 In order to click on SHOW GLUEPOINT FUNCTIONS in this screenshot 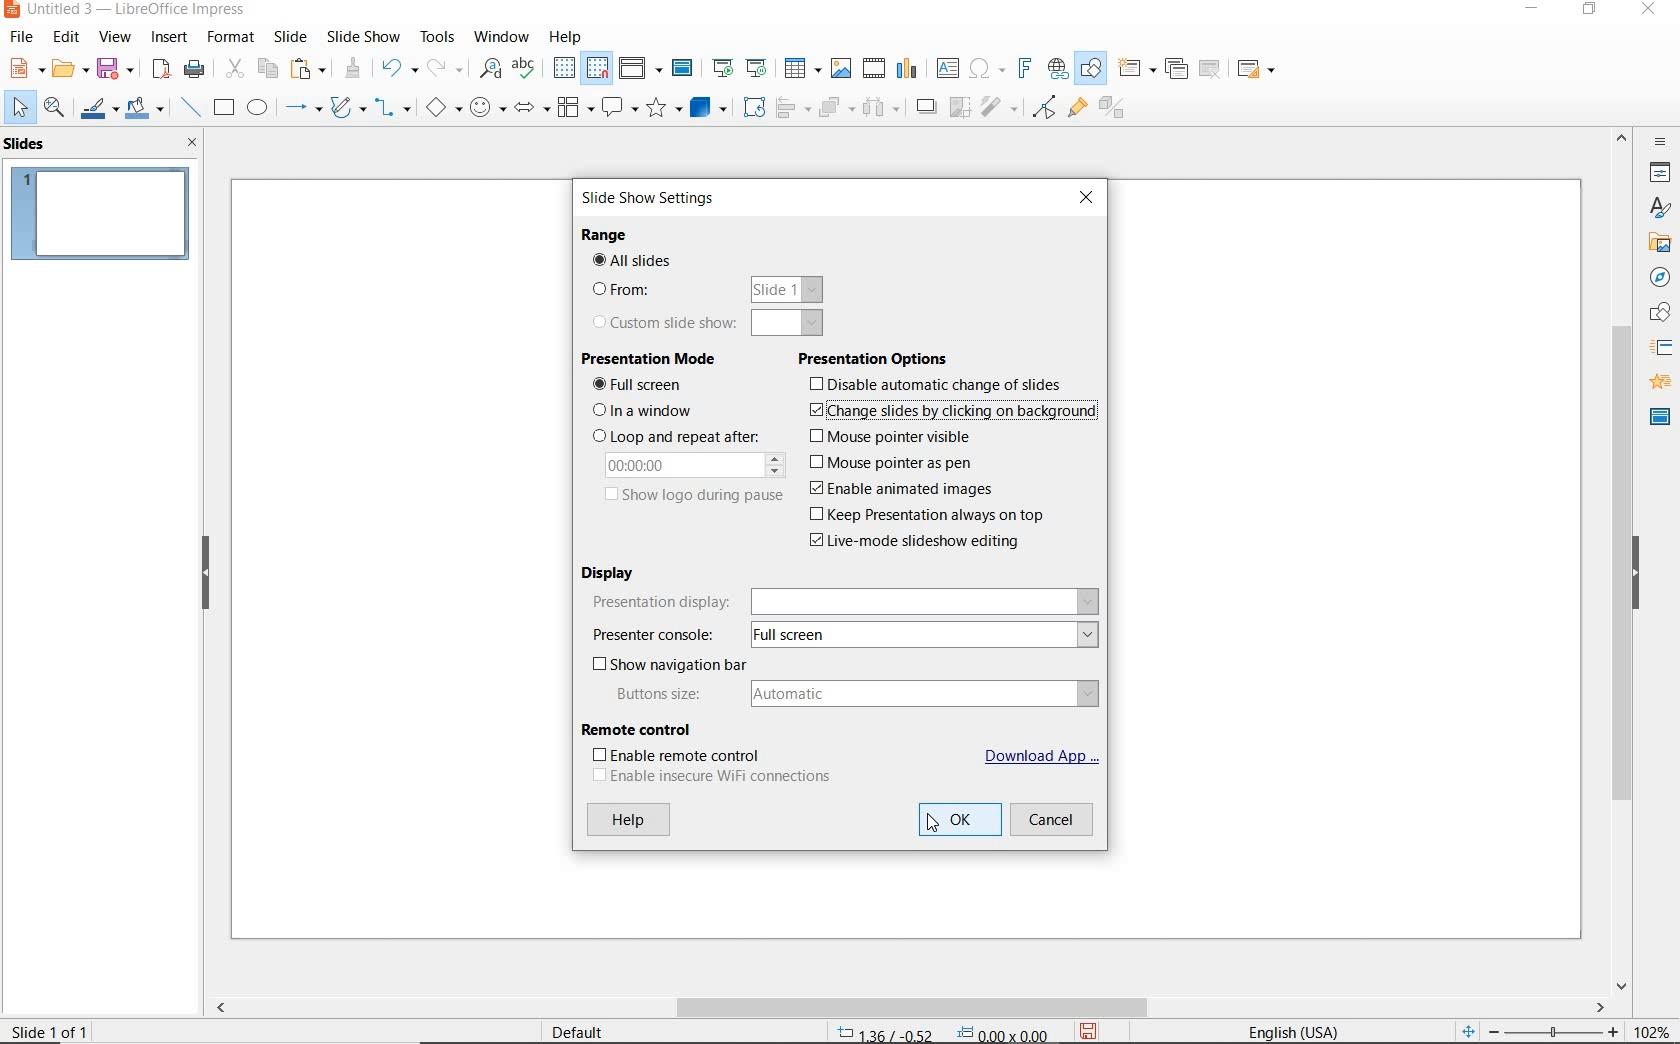, I will do `click(1078, 108)`.